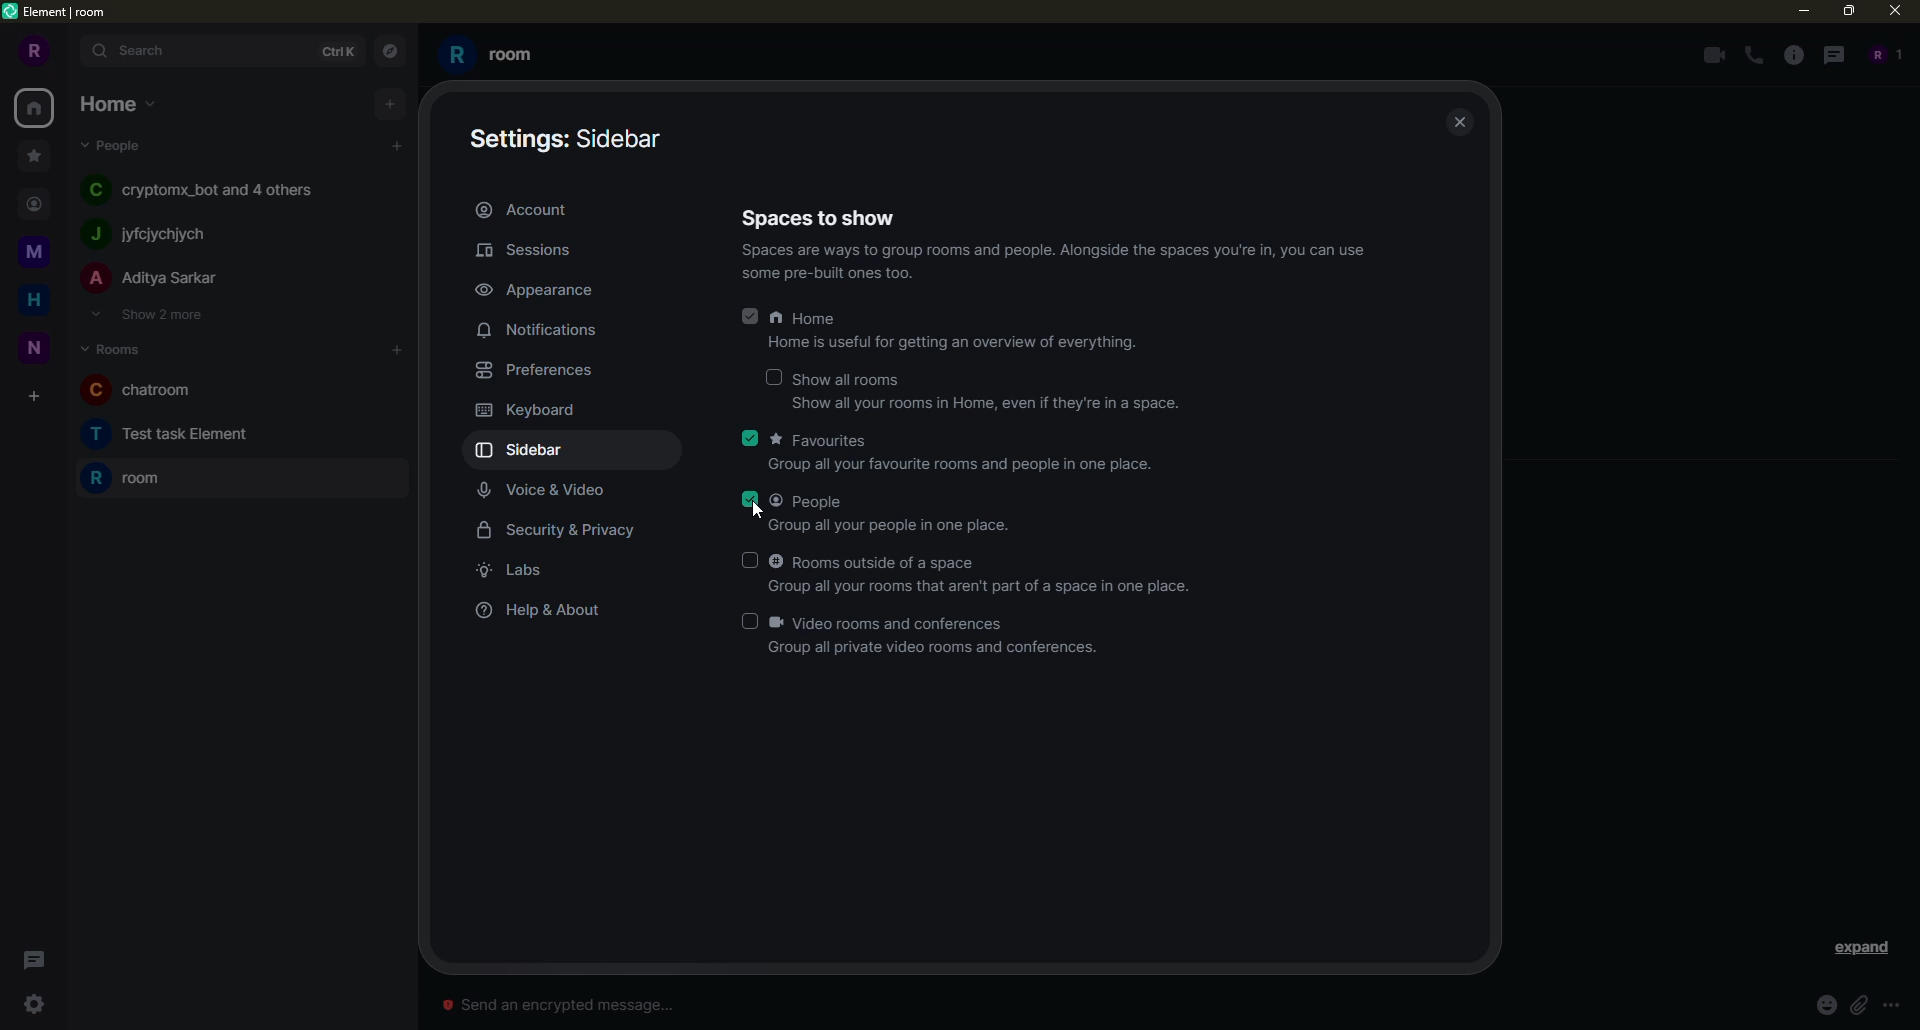 The width and height of the screenshot is (1920, 1030). I want to click on n, so click(33, 252).